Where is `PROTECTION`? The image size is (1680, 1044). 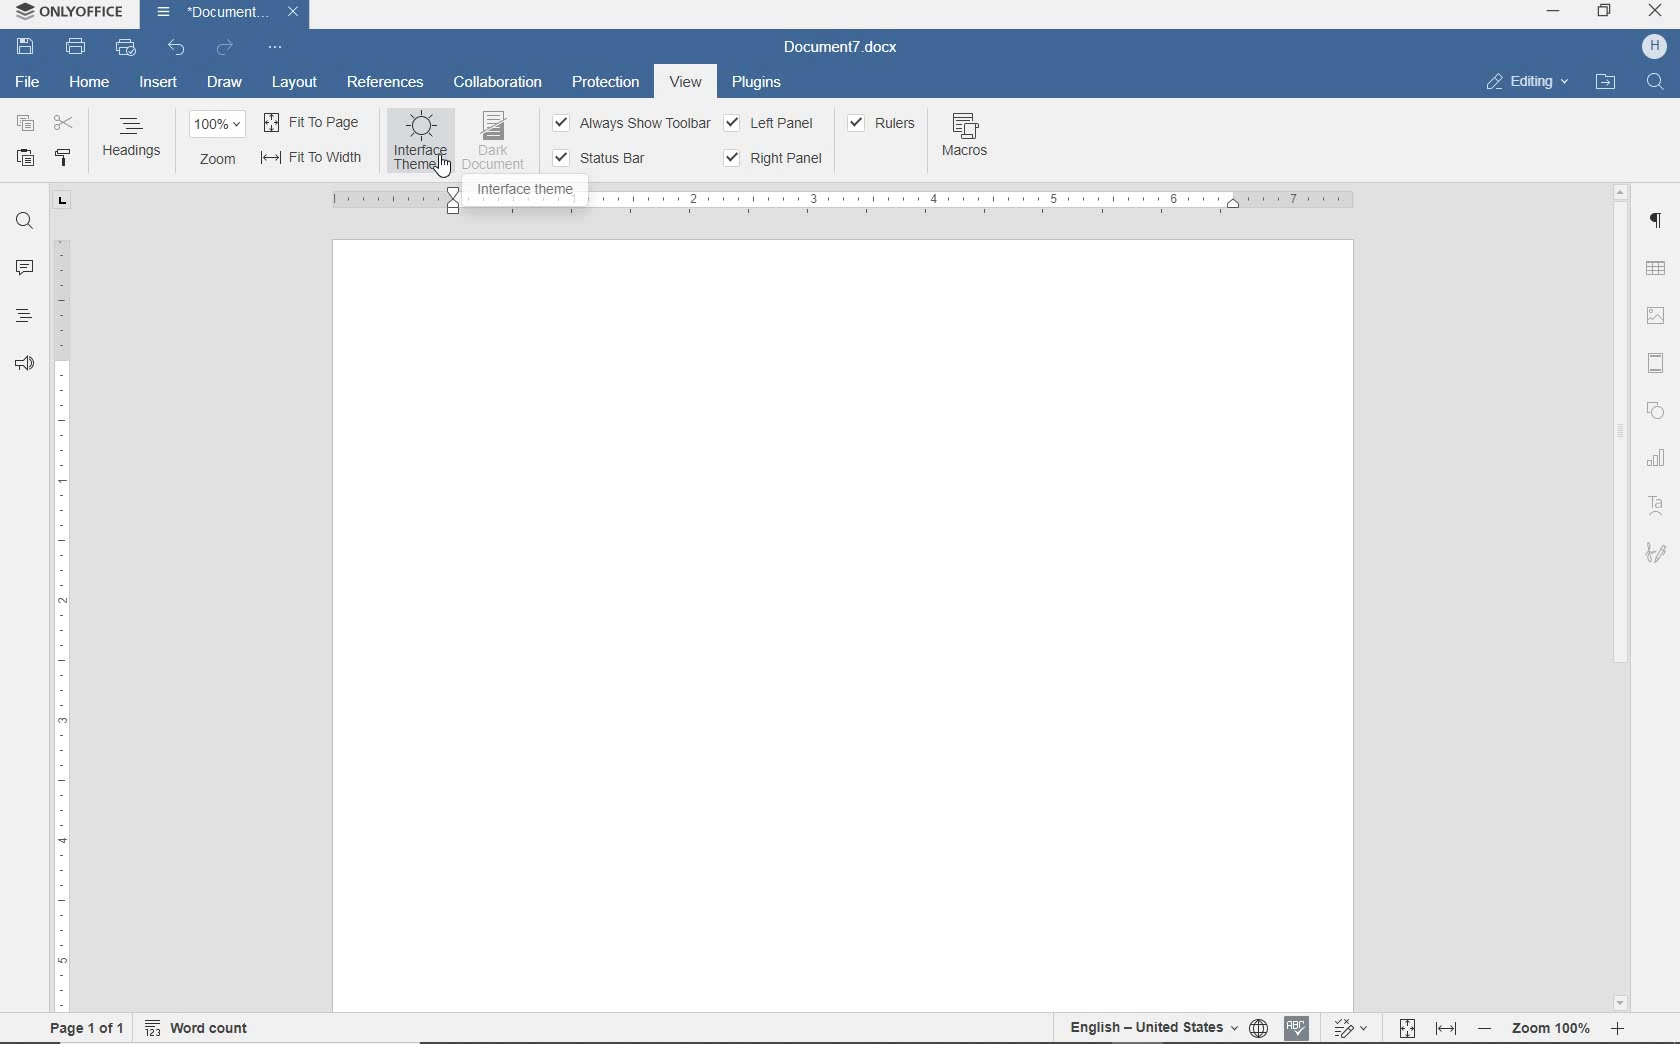
PROTECTION is located at coordinates (610, 84).